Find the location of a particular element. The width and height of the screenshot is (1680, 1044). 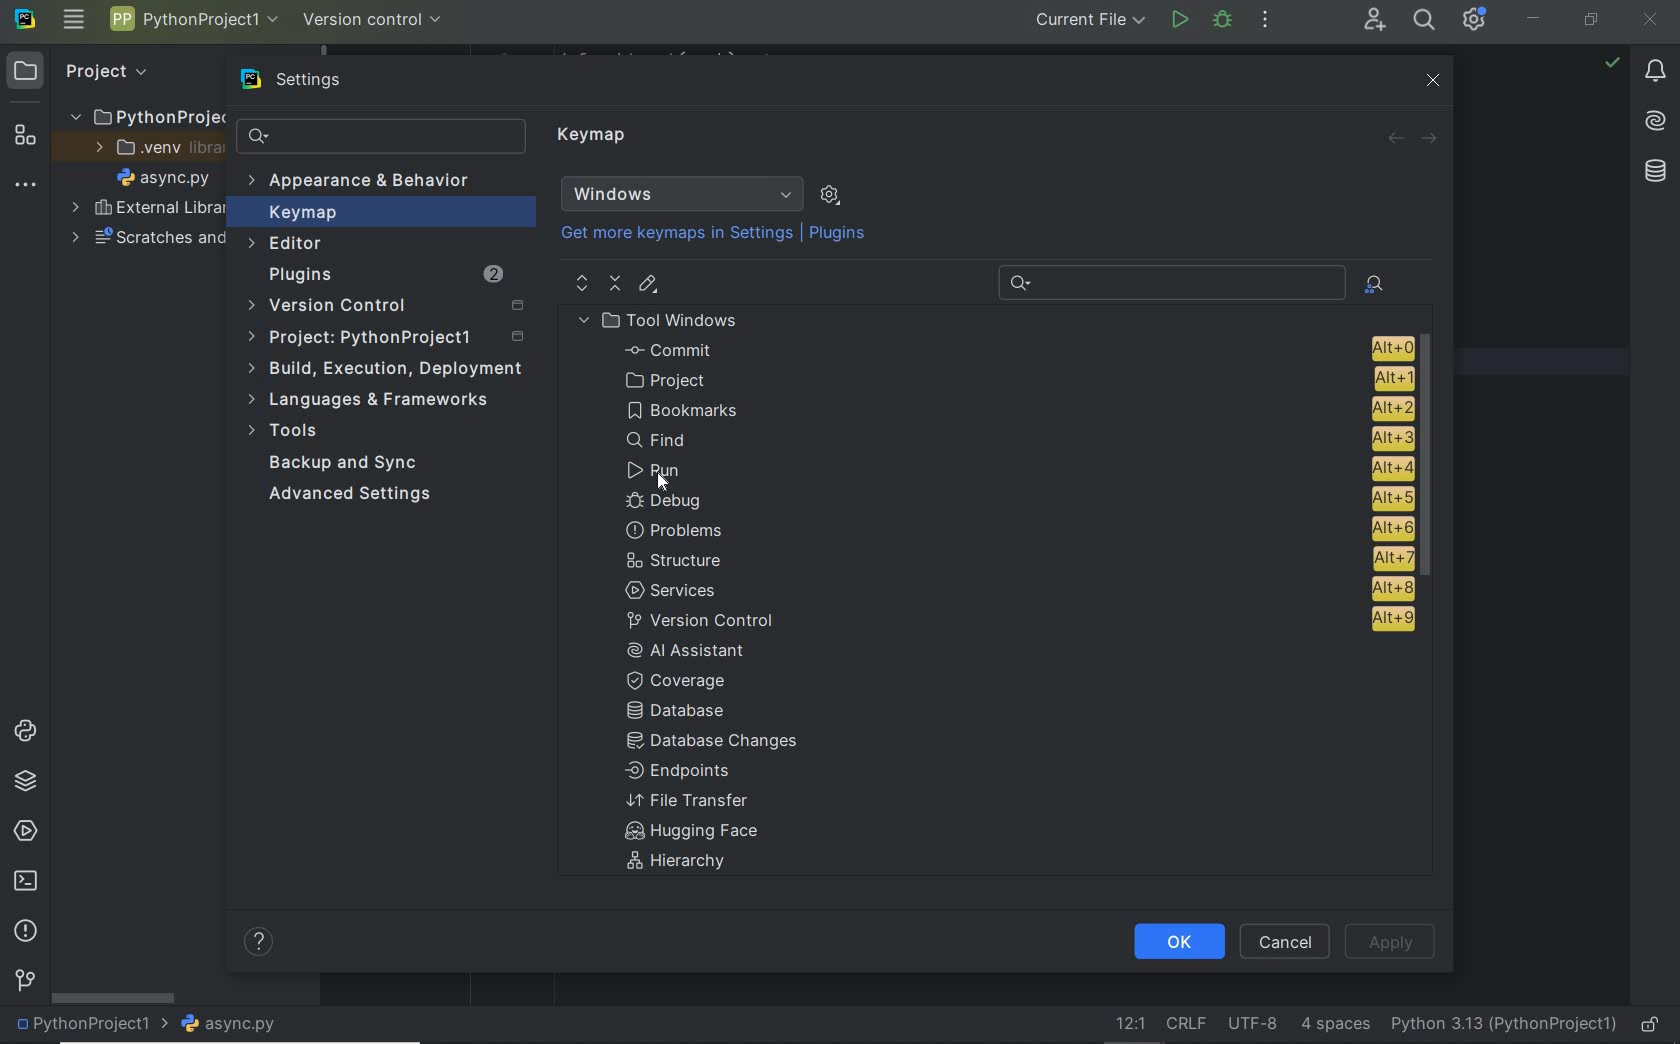

ok is located at coordinates (1177, 942).